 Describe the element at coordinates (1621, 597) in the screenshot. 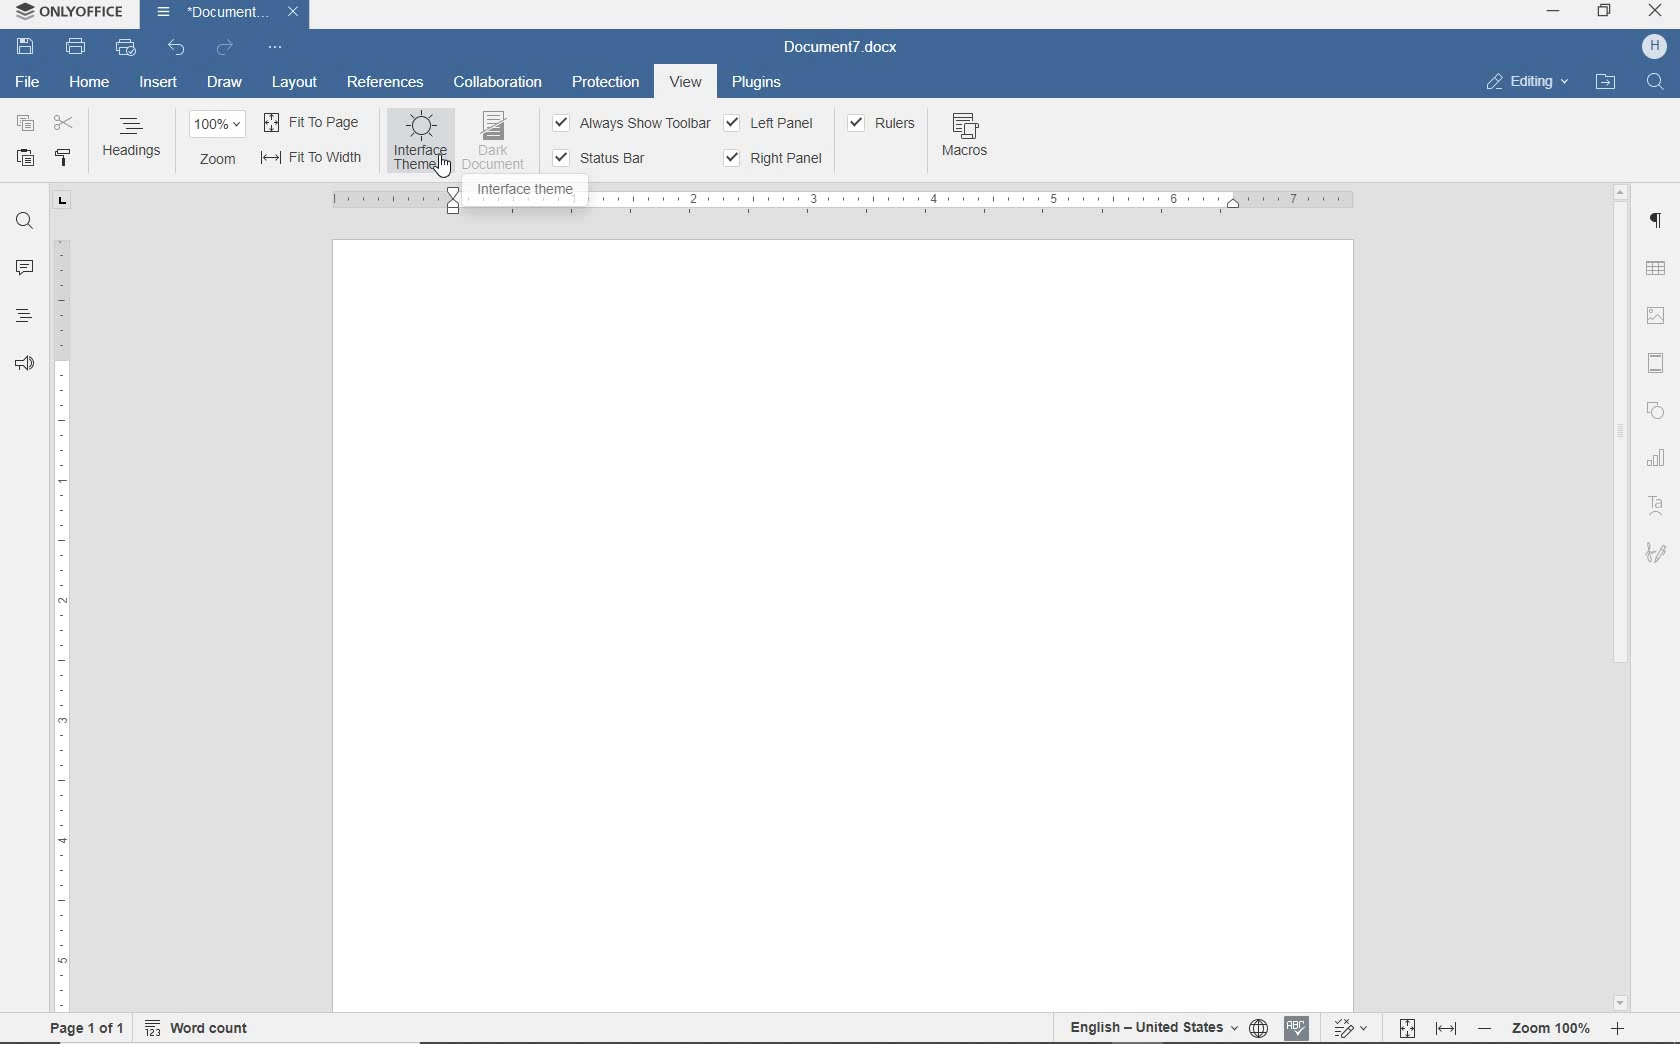

I see `SCROLLBAR` at that location.